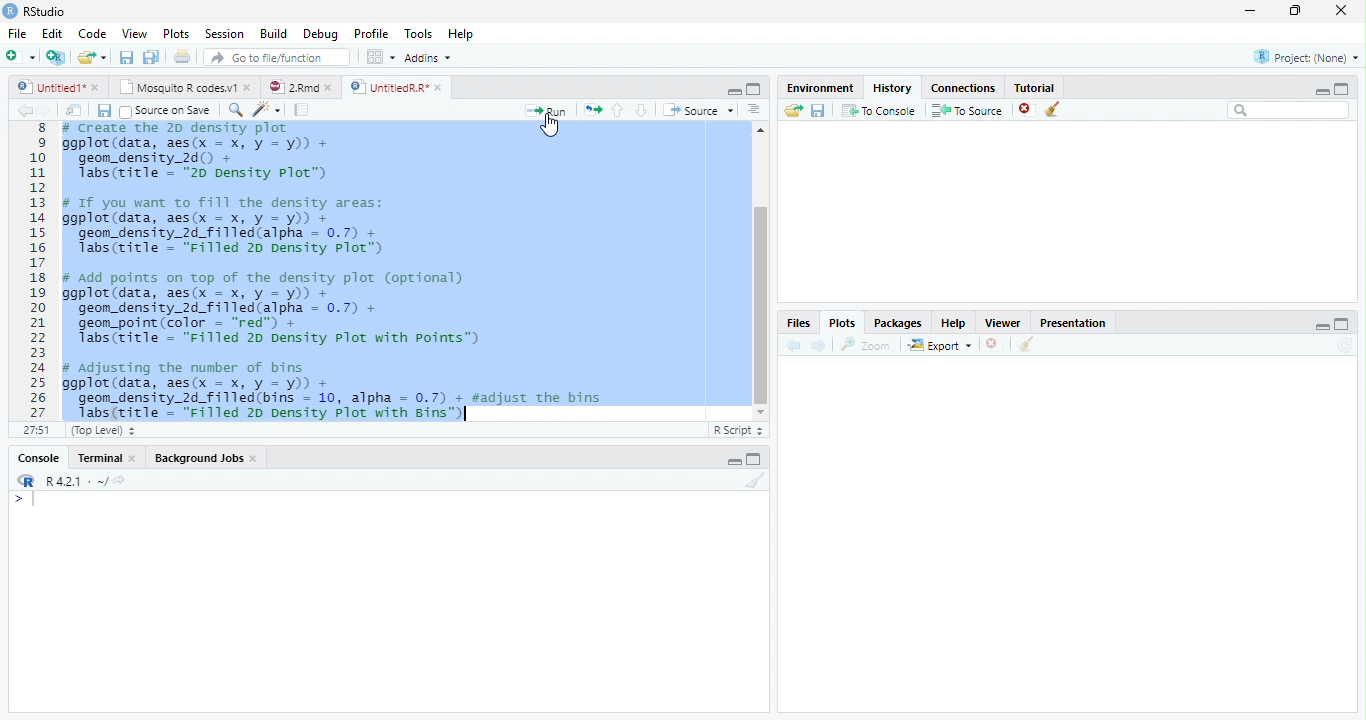 The height and width of the screenshot is (720, 1366). Describe the element at coordinates (641, 110) in the screenshot. I see `down` at that location.